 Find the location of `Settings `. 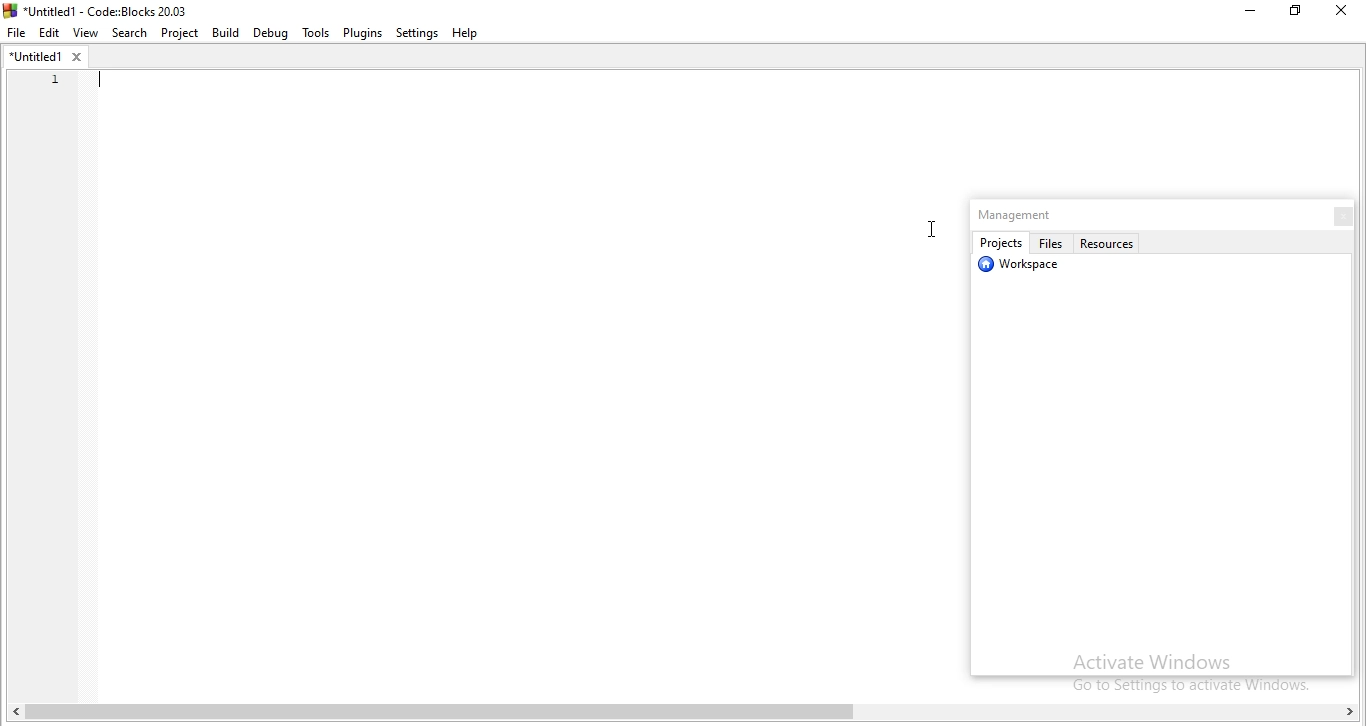

Settings  is located at coordinates (418, 33).